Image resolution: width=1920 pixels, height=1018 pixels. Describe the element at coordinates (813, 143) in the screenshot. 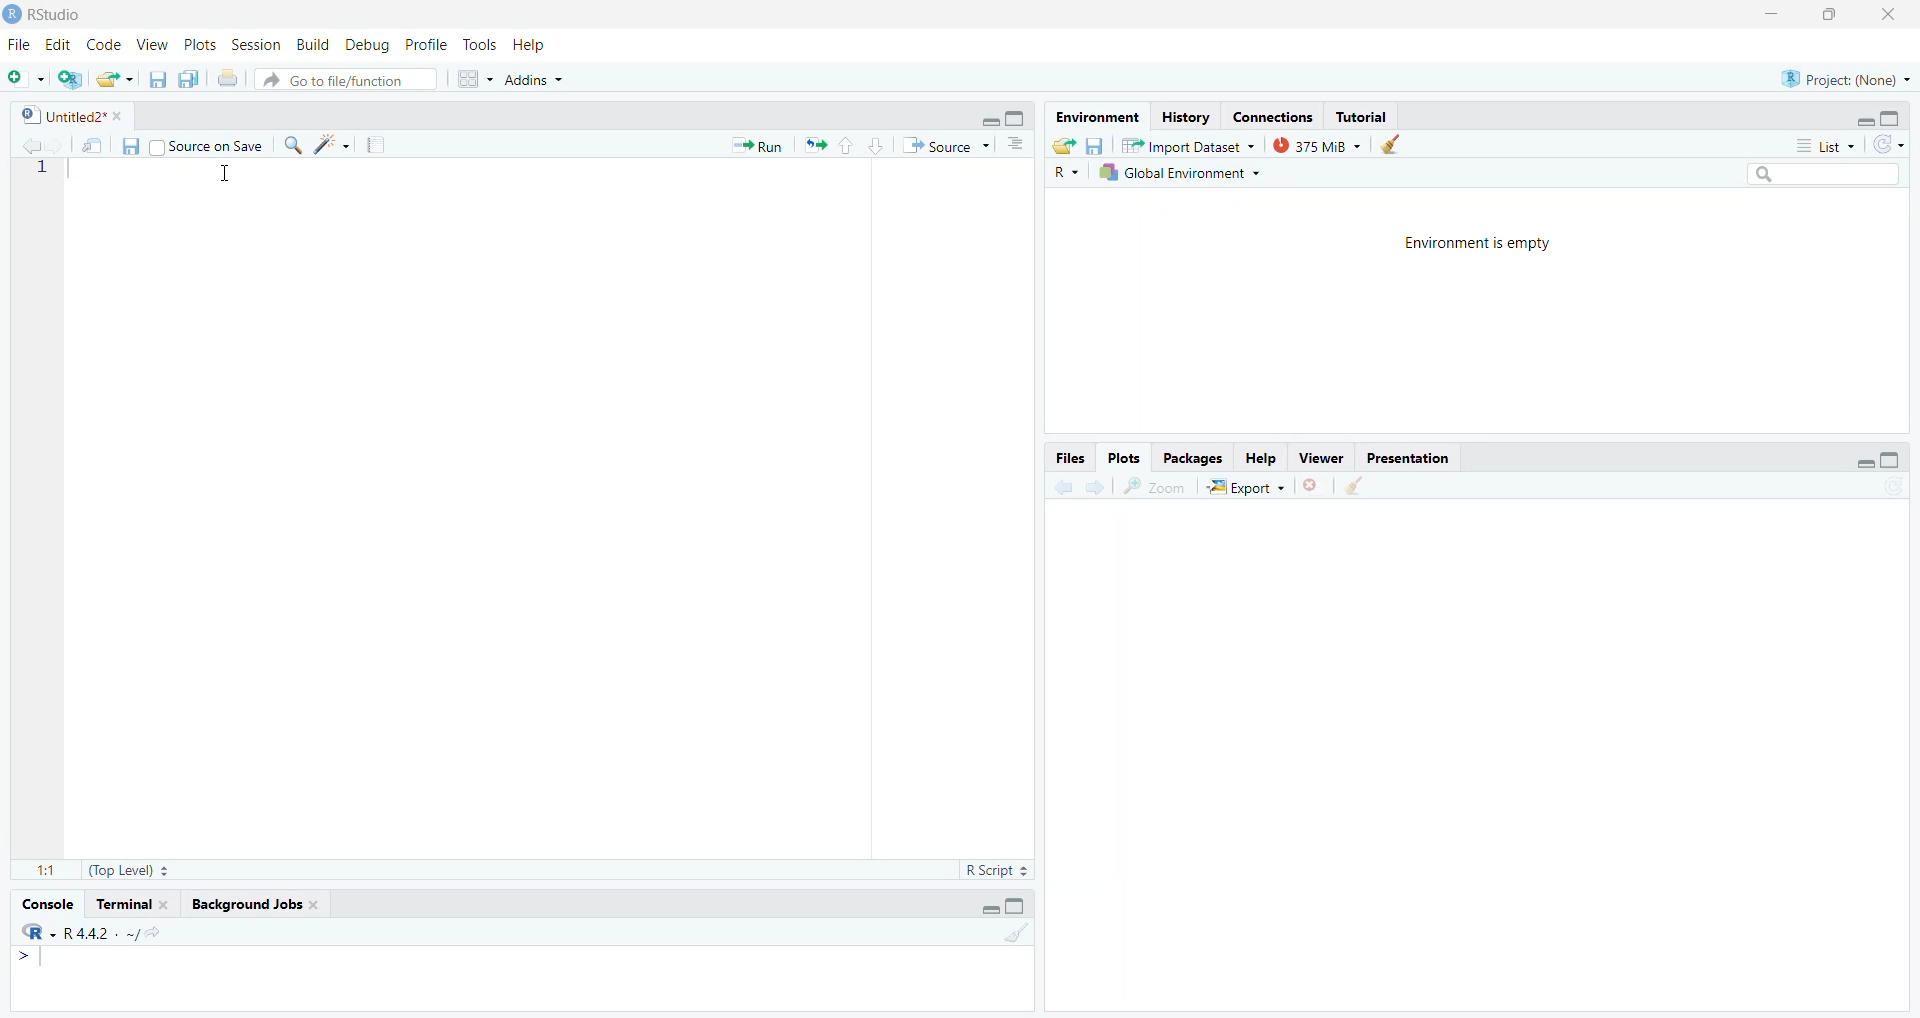

I see `re run the previous code` at that location.